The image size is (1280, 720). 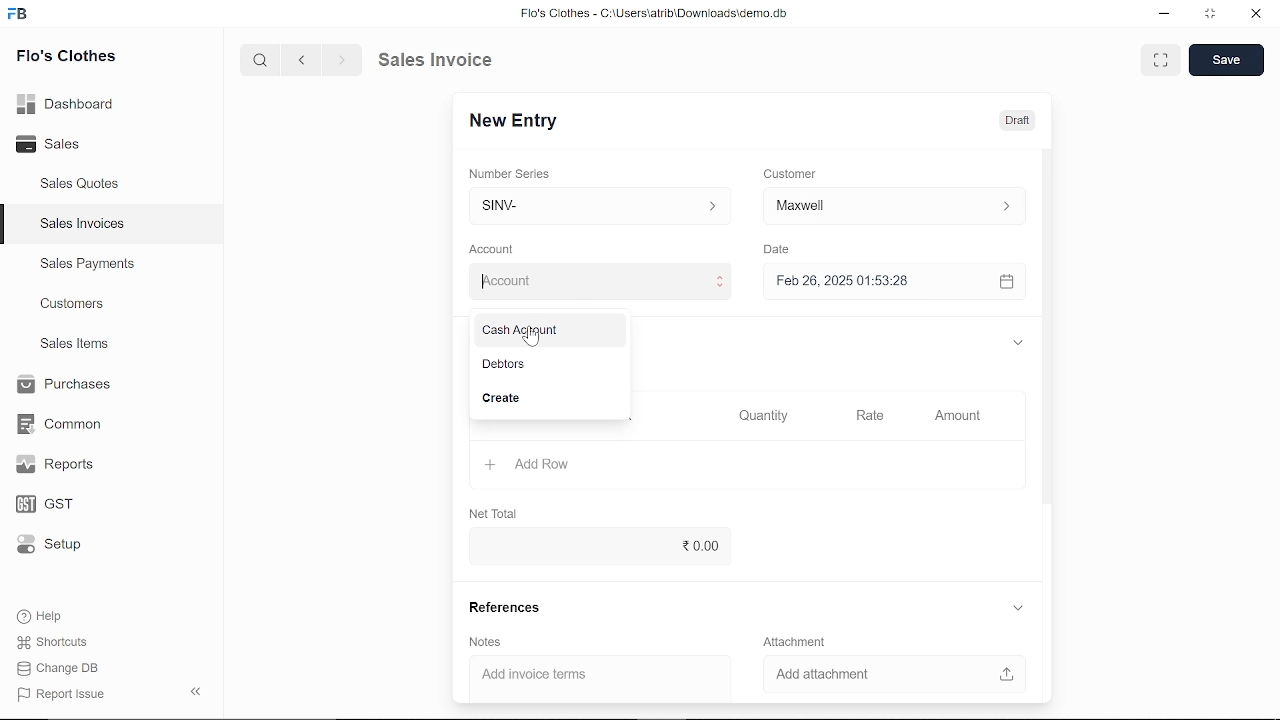 I want to click on Customers., so click(x=73, y=304).